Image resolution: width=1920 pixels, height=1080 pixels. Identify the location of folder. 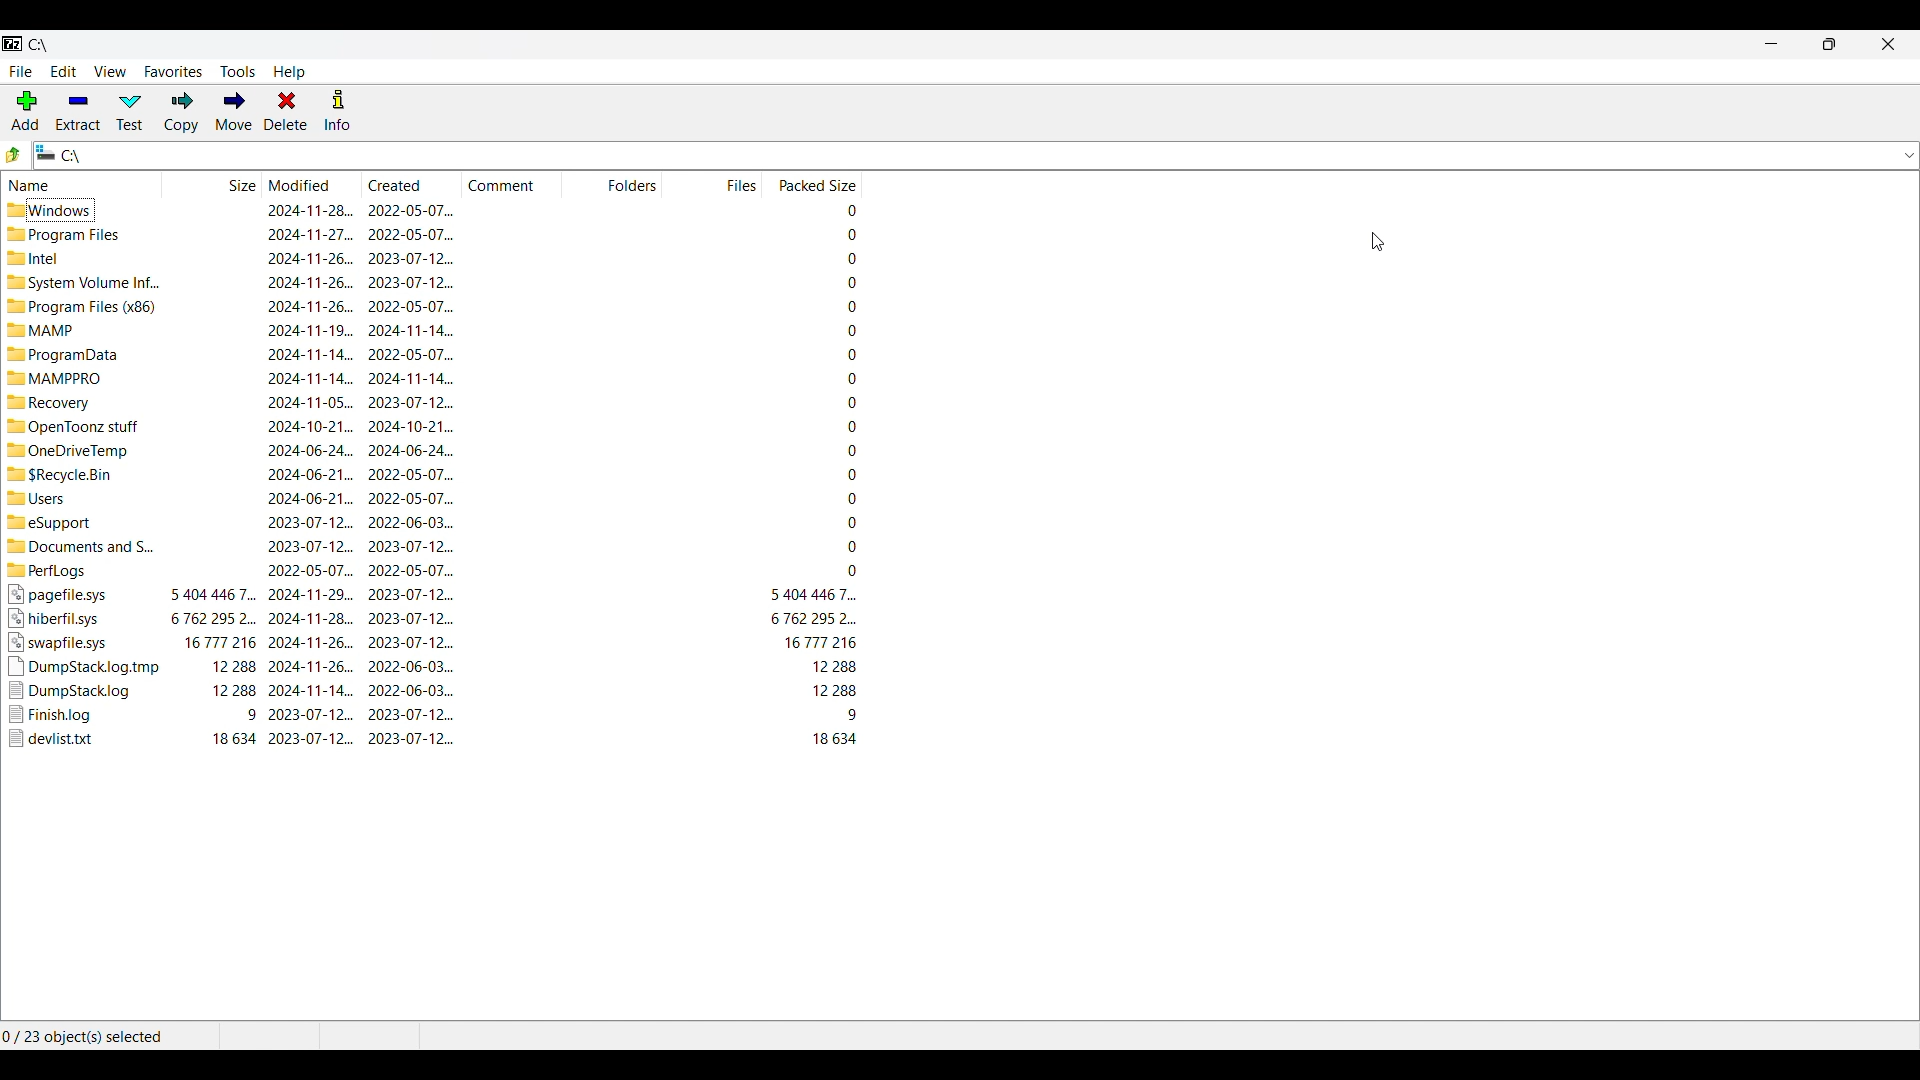
(74, 427).